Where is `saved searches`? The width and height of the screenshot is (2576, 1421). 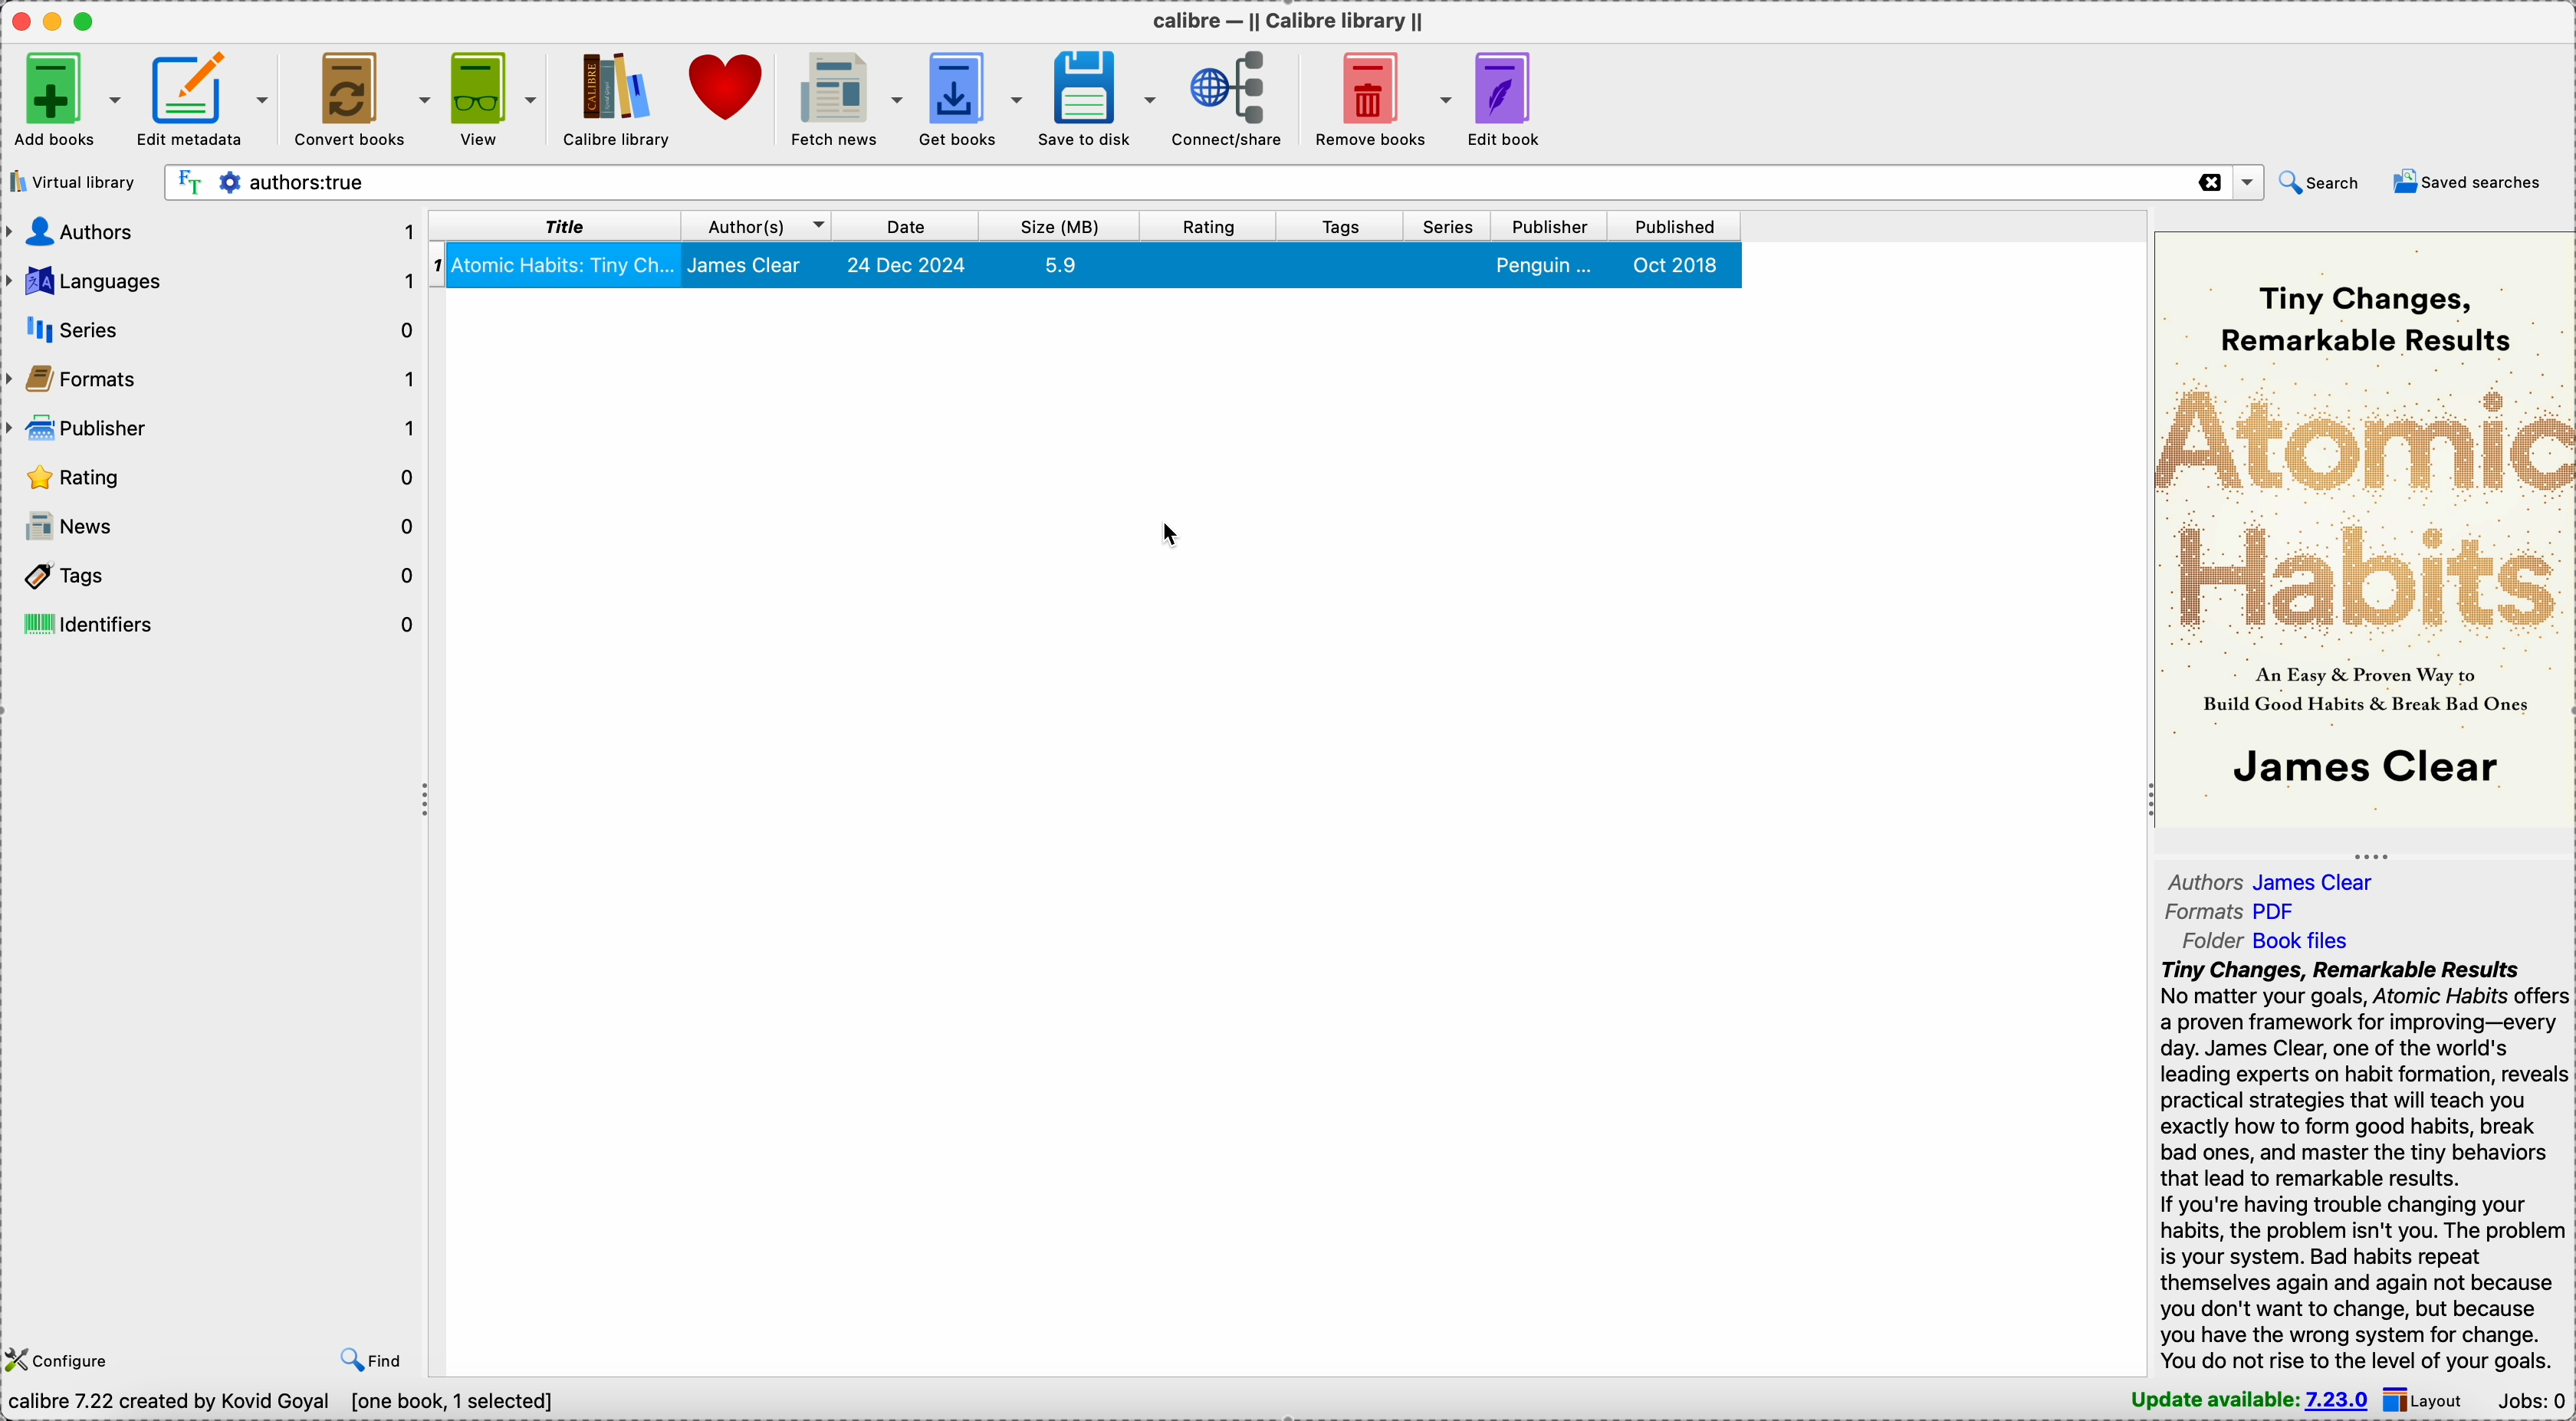 saved searches is located at coordinates (2470, 180).